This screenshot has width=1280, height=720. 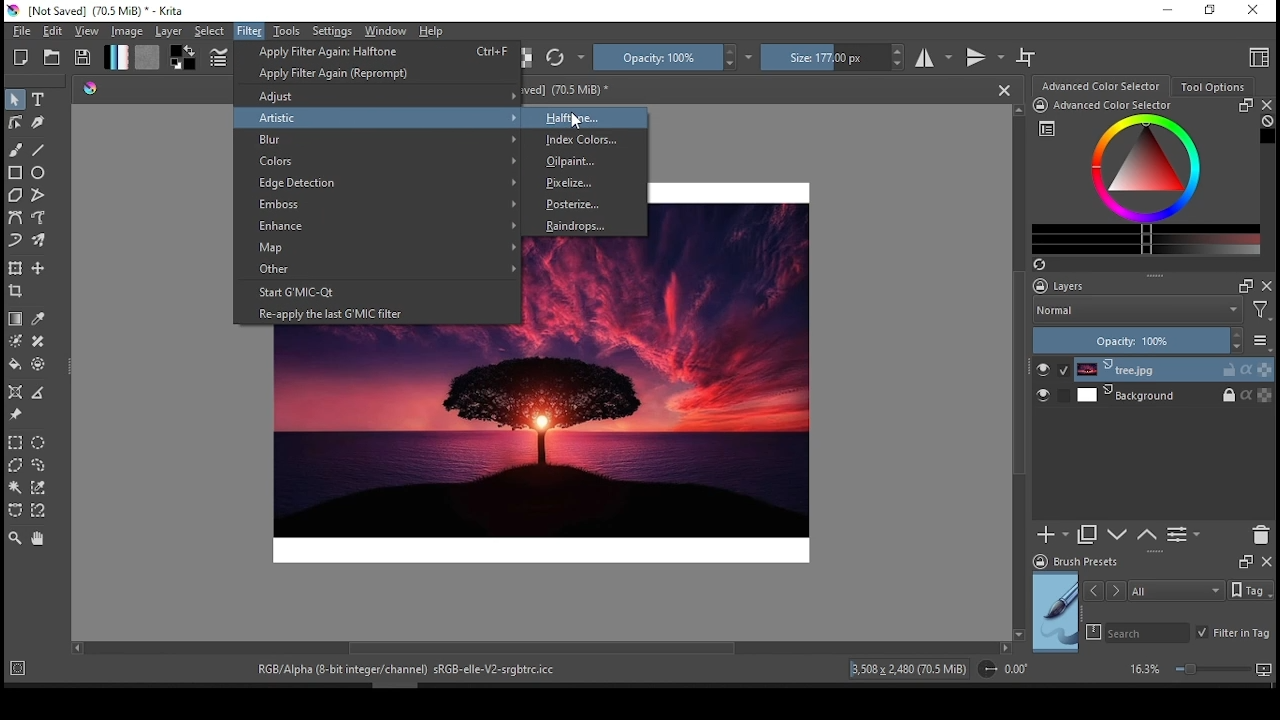 I want to click on similar color selection tool, so click(x=38, y=487).